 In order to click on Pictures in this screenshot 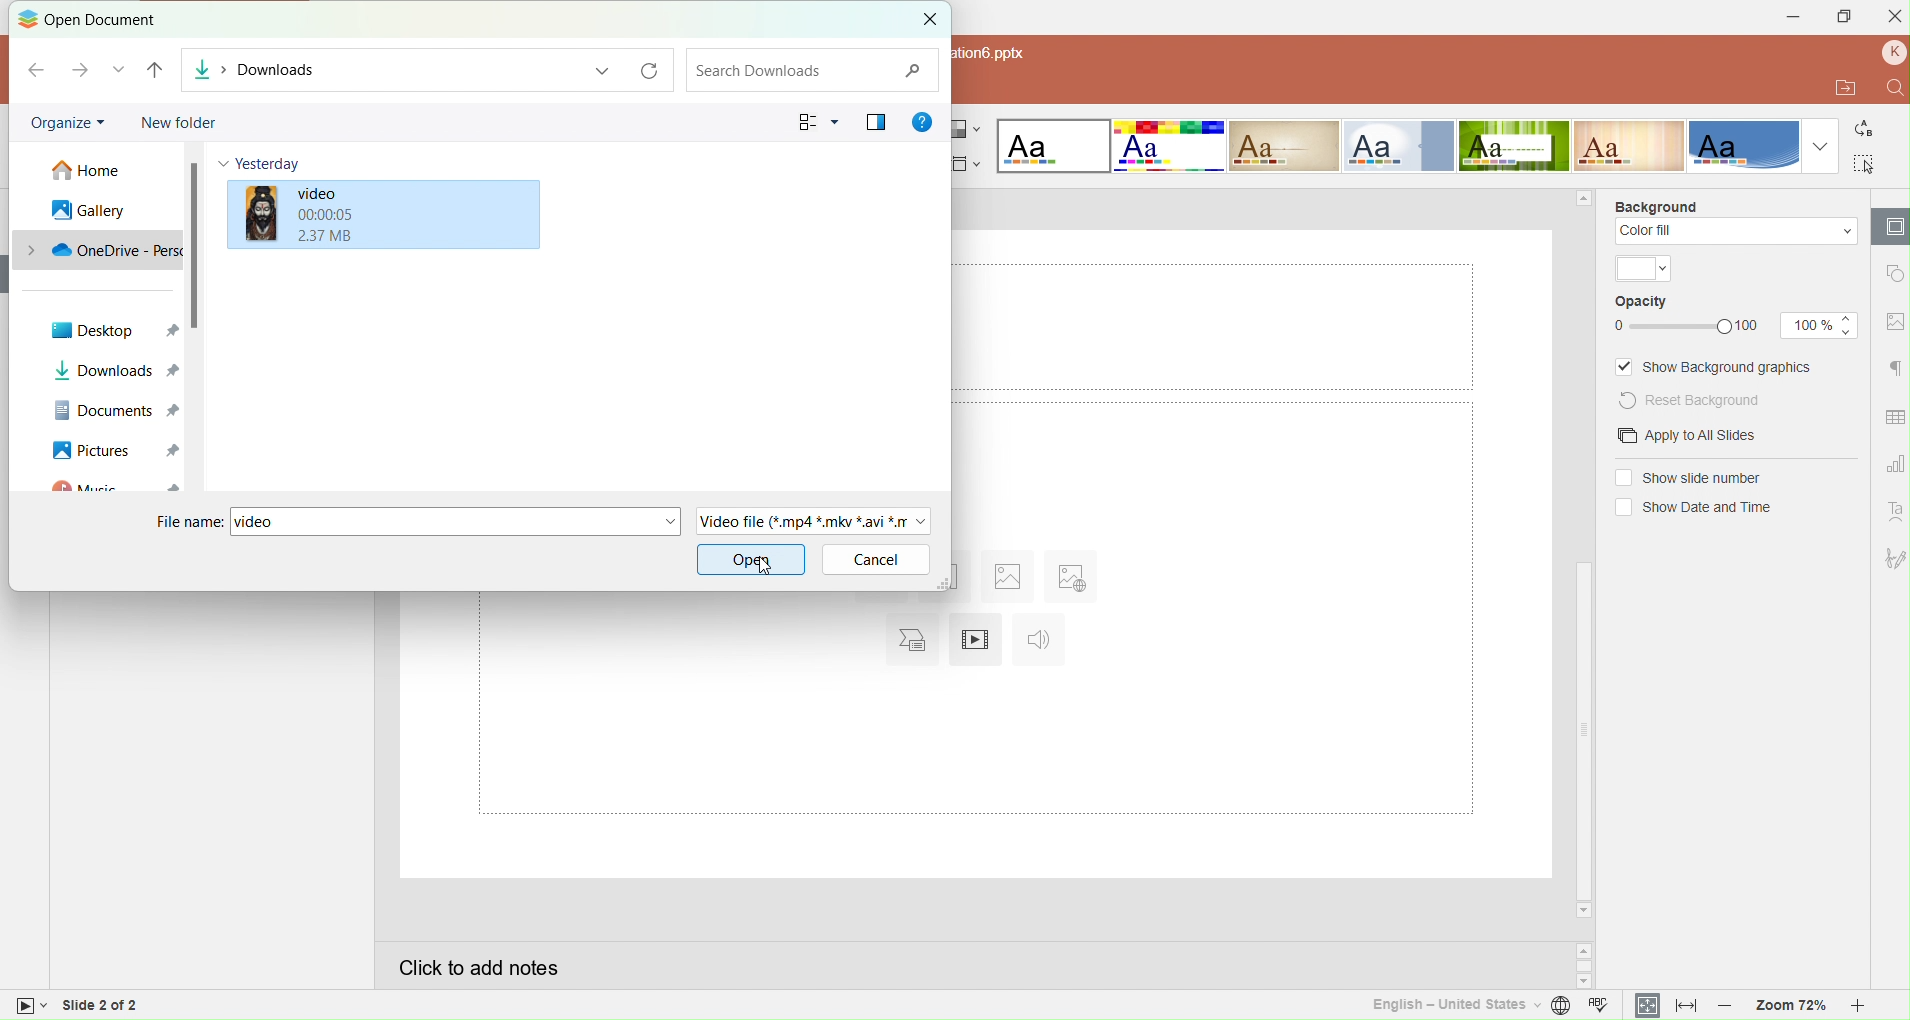, I will do `click(113, 450)`.